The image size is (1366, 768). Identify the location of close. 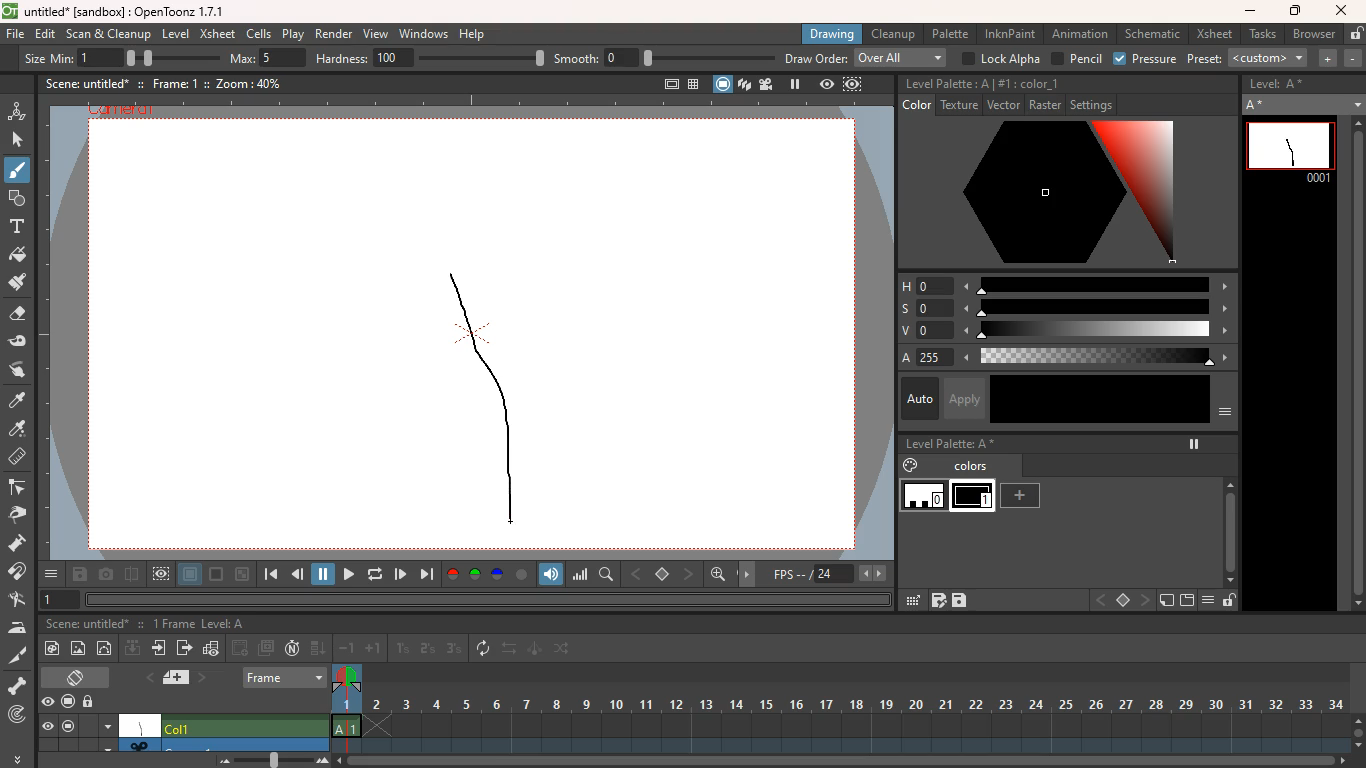
(1342, 10).